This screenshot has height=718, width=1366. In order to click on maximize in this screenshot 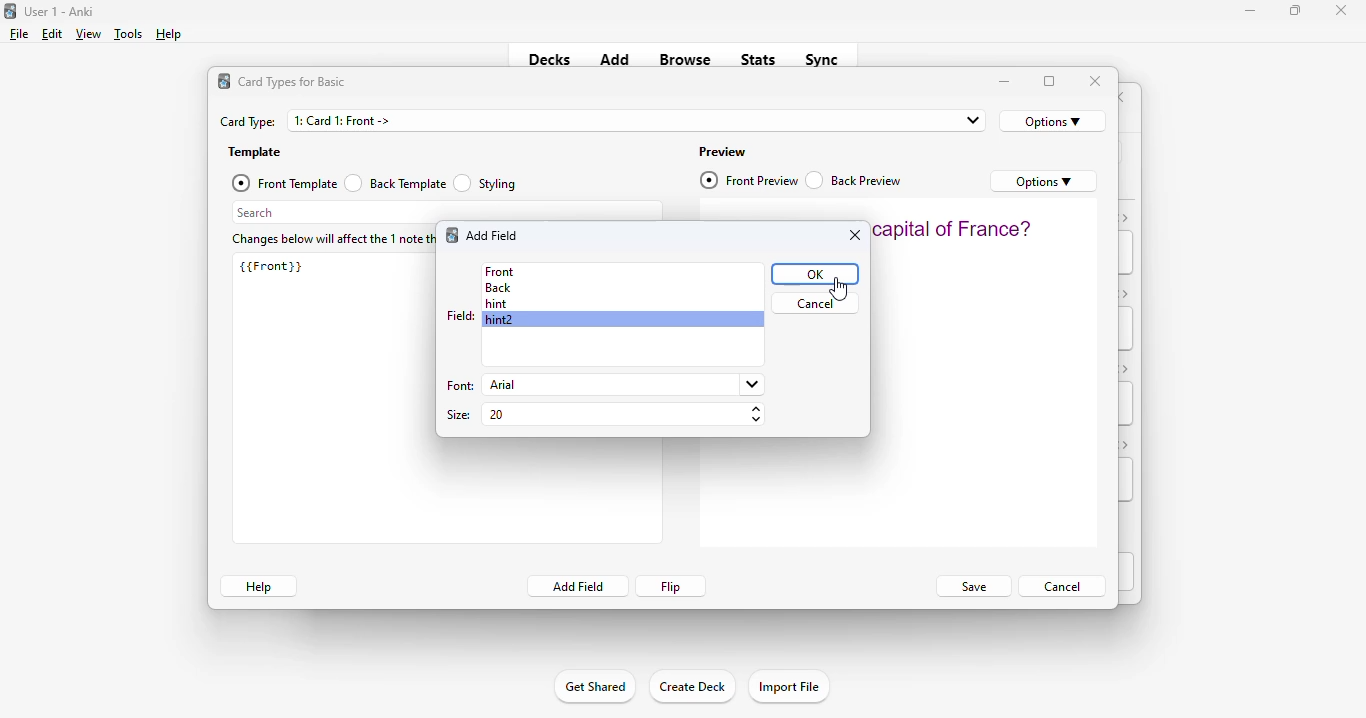, I will do `click(1050, 82)`.